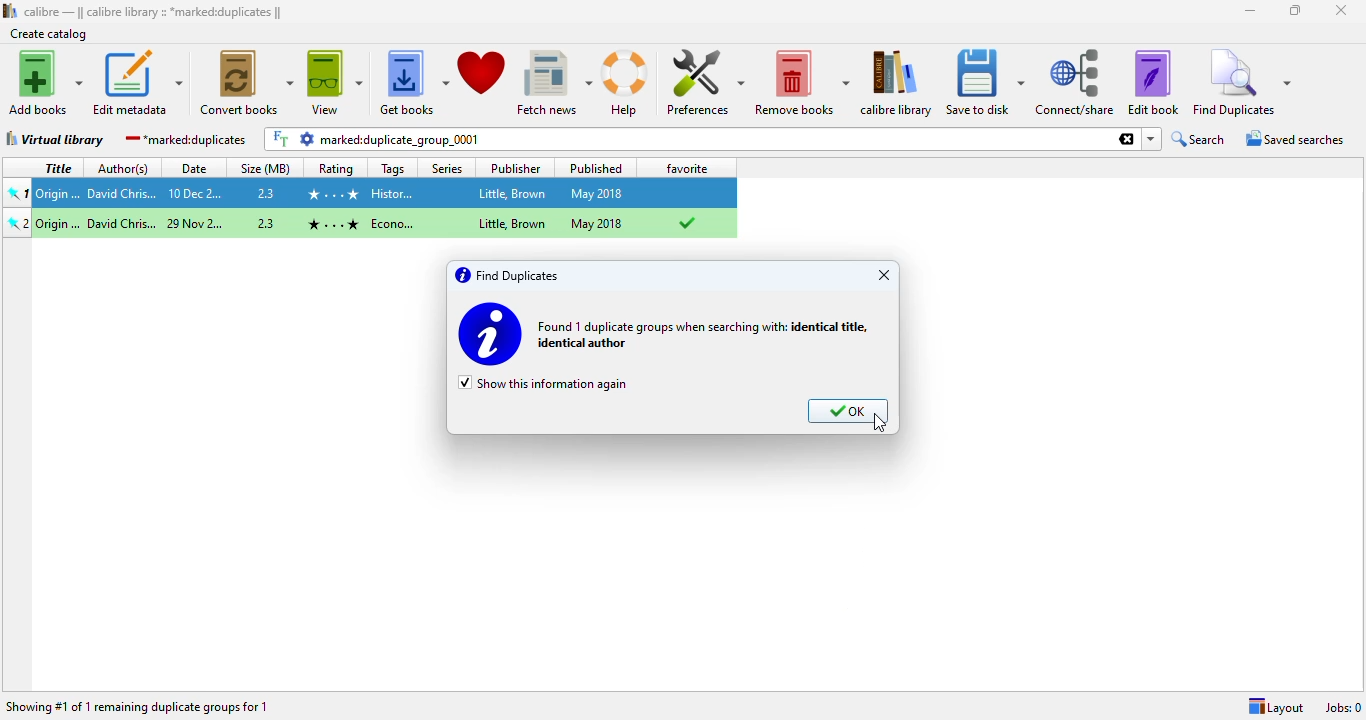 This screenshot has height=720, width=1366. Describe the element at coordinates (14, 224) in the screenshot. I see `pinned book 3` at that location.